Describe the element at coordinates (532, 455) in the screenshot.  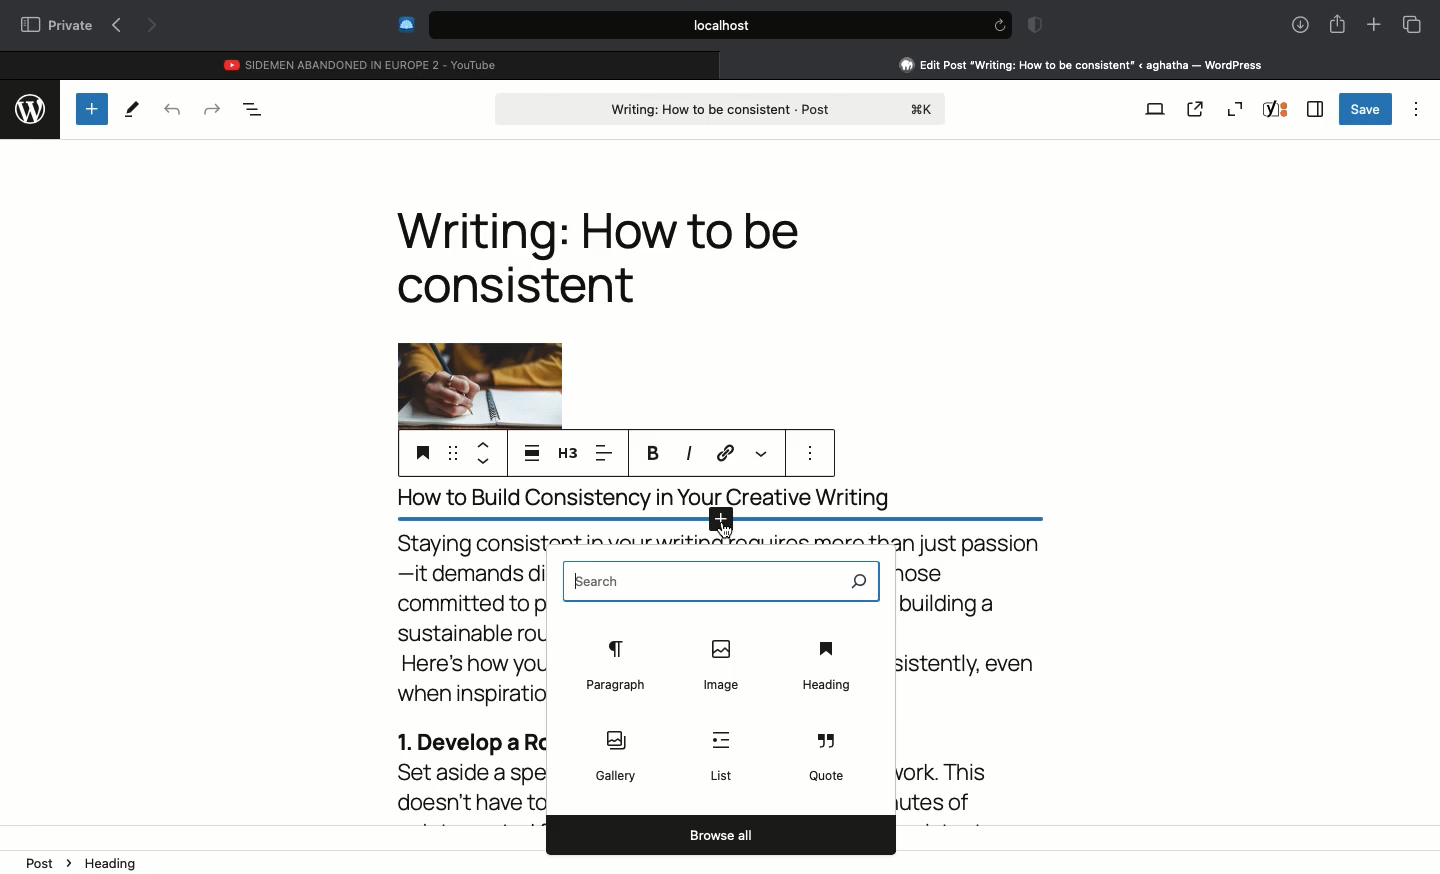
I see `Align` at that location.